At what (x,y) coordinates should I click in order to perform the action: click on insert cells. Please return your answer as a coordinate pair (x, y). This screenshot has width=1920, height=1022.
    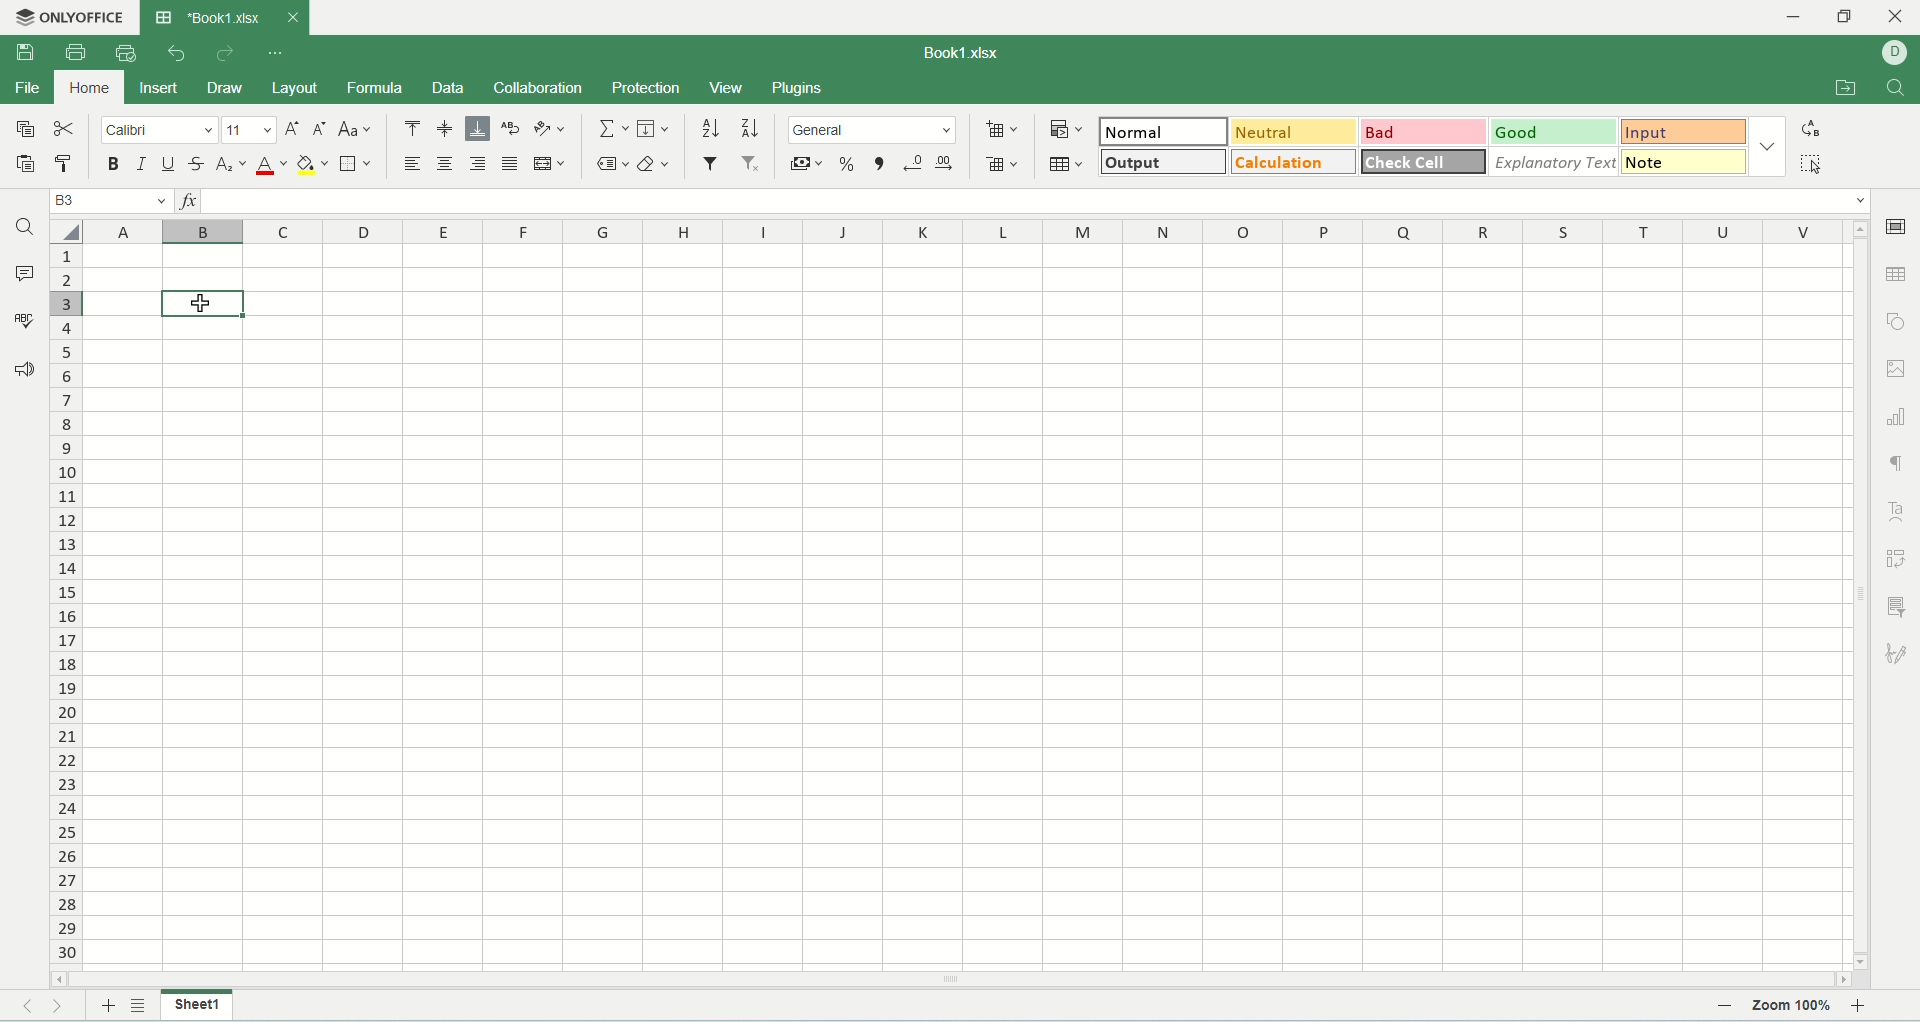
    Looking at the image, I should click on (1000, 131).